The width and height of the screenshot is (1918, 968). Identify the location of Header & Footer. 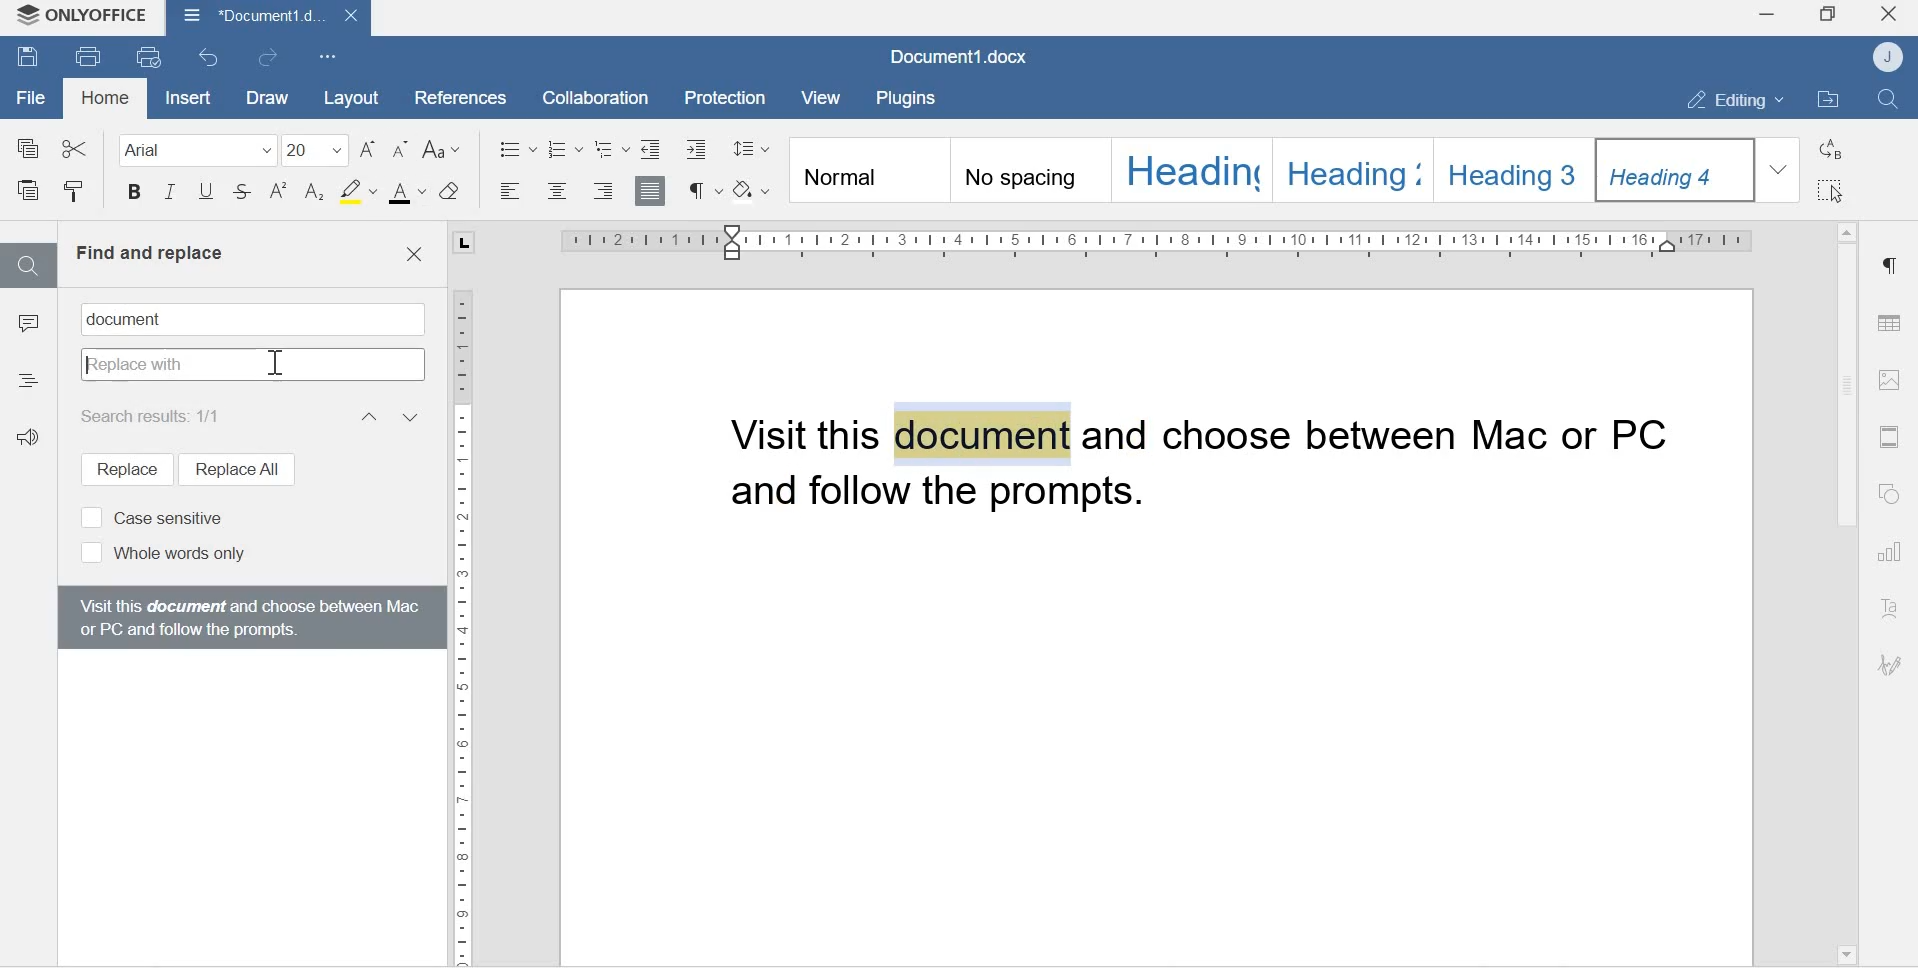
(1889, 436).